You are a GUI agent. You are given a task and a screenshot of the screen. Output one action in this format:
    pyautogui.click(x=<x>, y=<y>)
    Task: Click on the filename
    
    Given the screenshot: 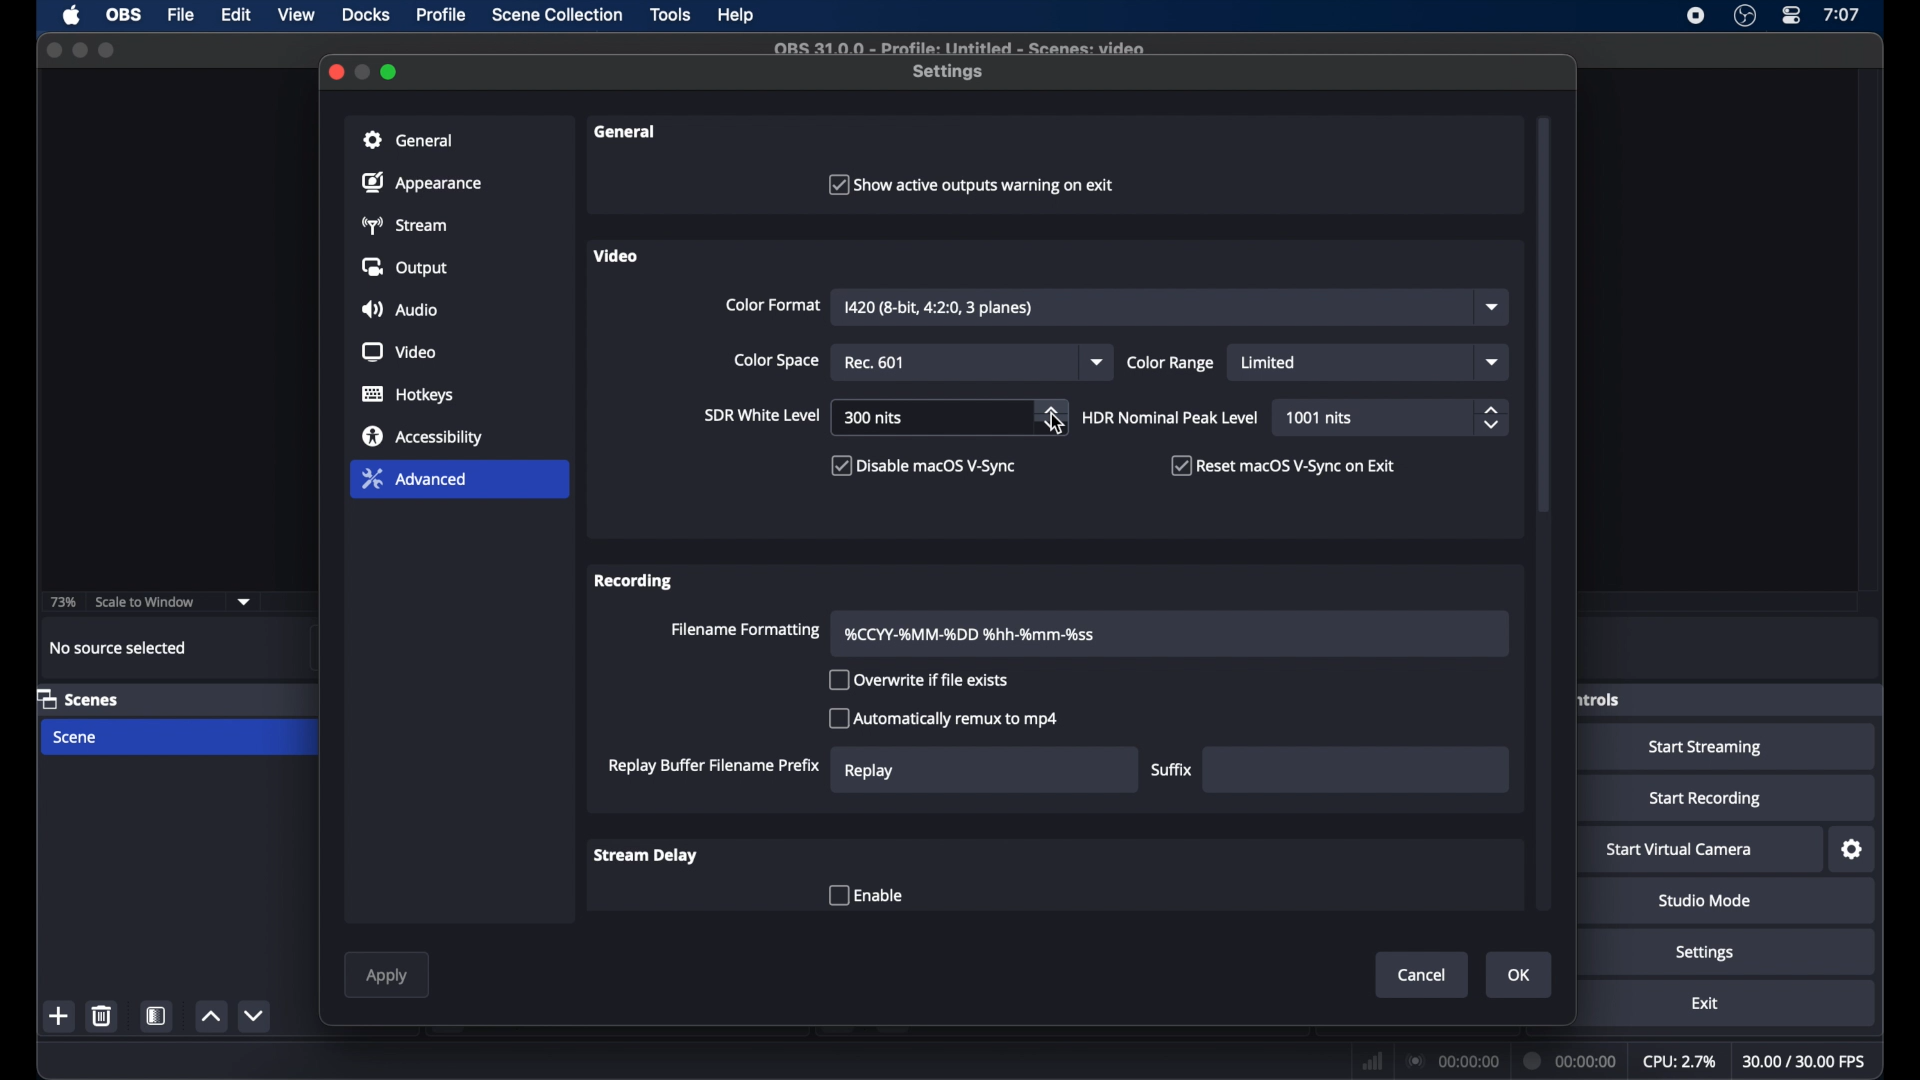 What is the action you would take?
    pyautogui.click(x=977, y=635)
    